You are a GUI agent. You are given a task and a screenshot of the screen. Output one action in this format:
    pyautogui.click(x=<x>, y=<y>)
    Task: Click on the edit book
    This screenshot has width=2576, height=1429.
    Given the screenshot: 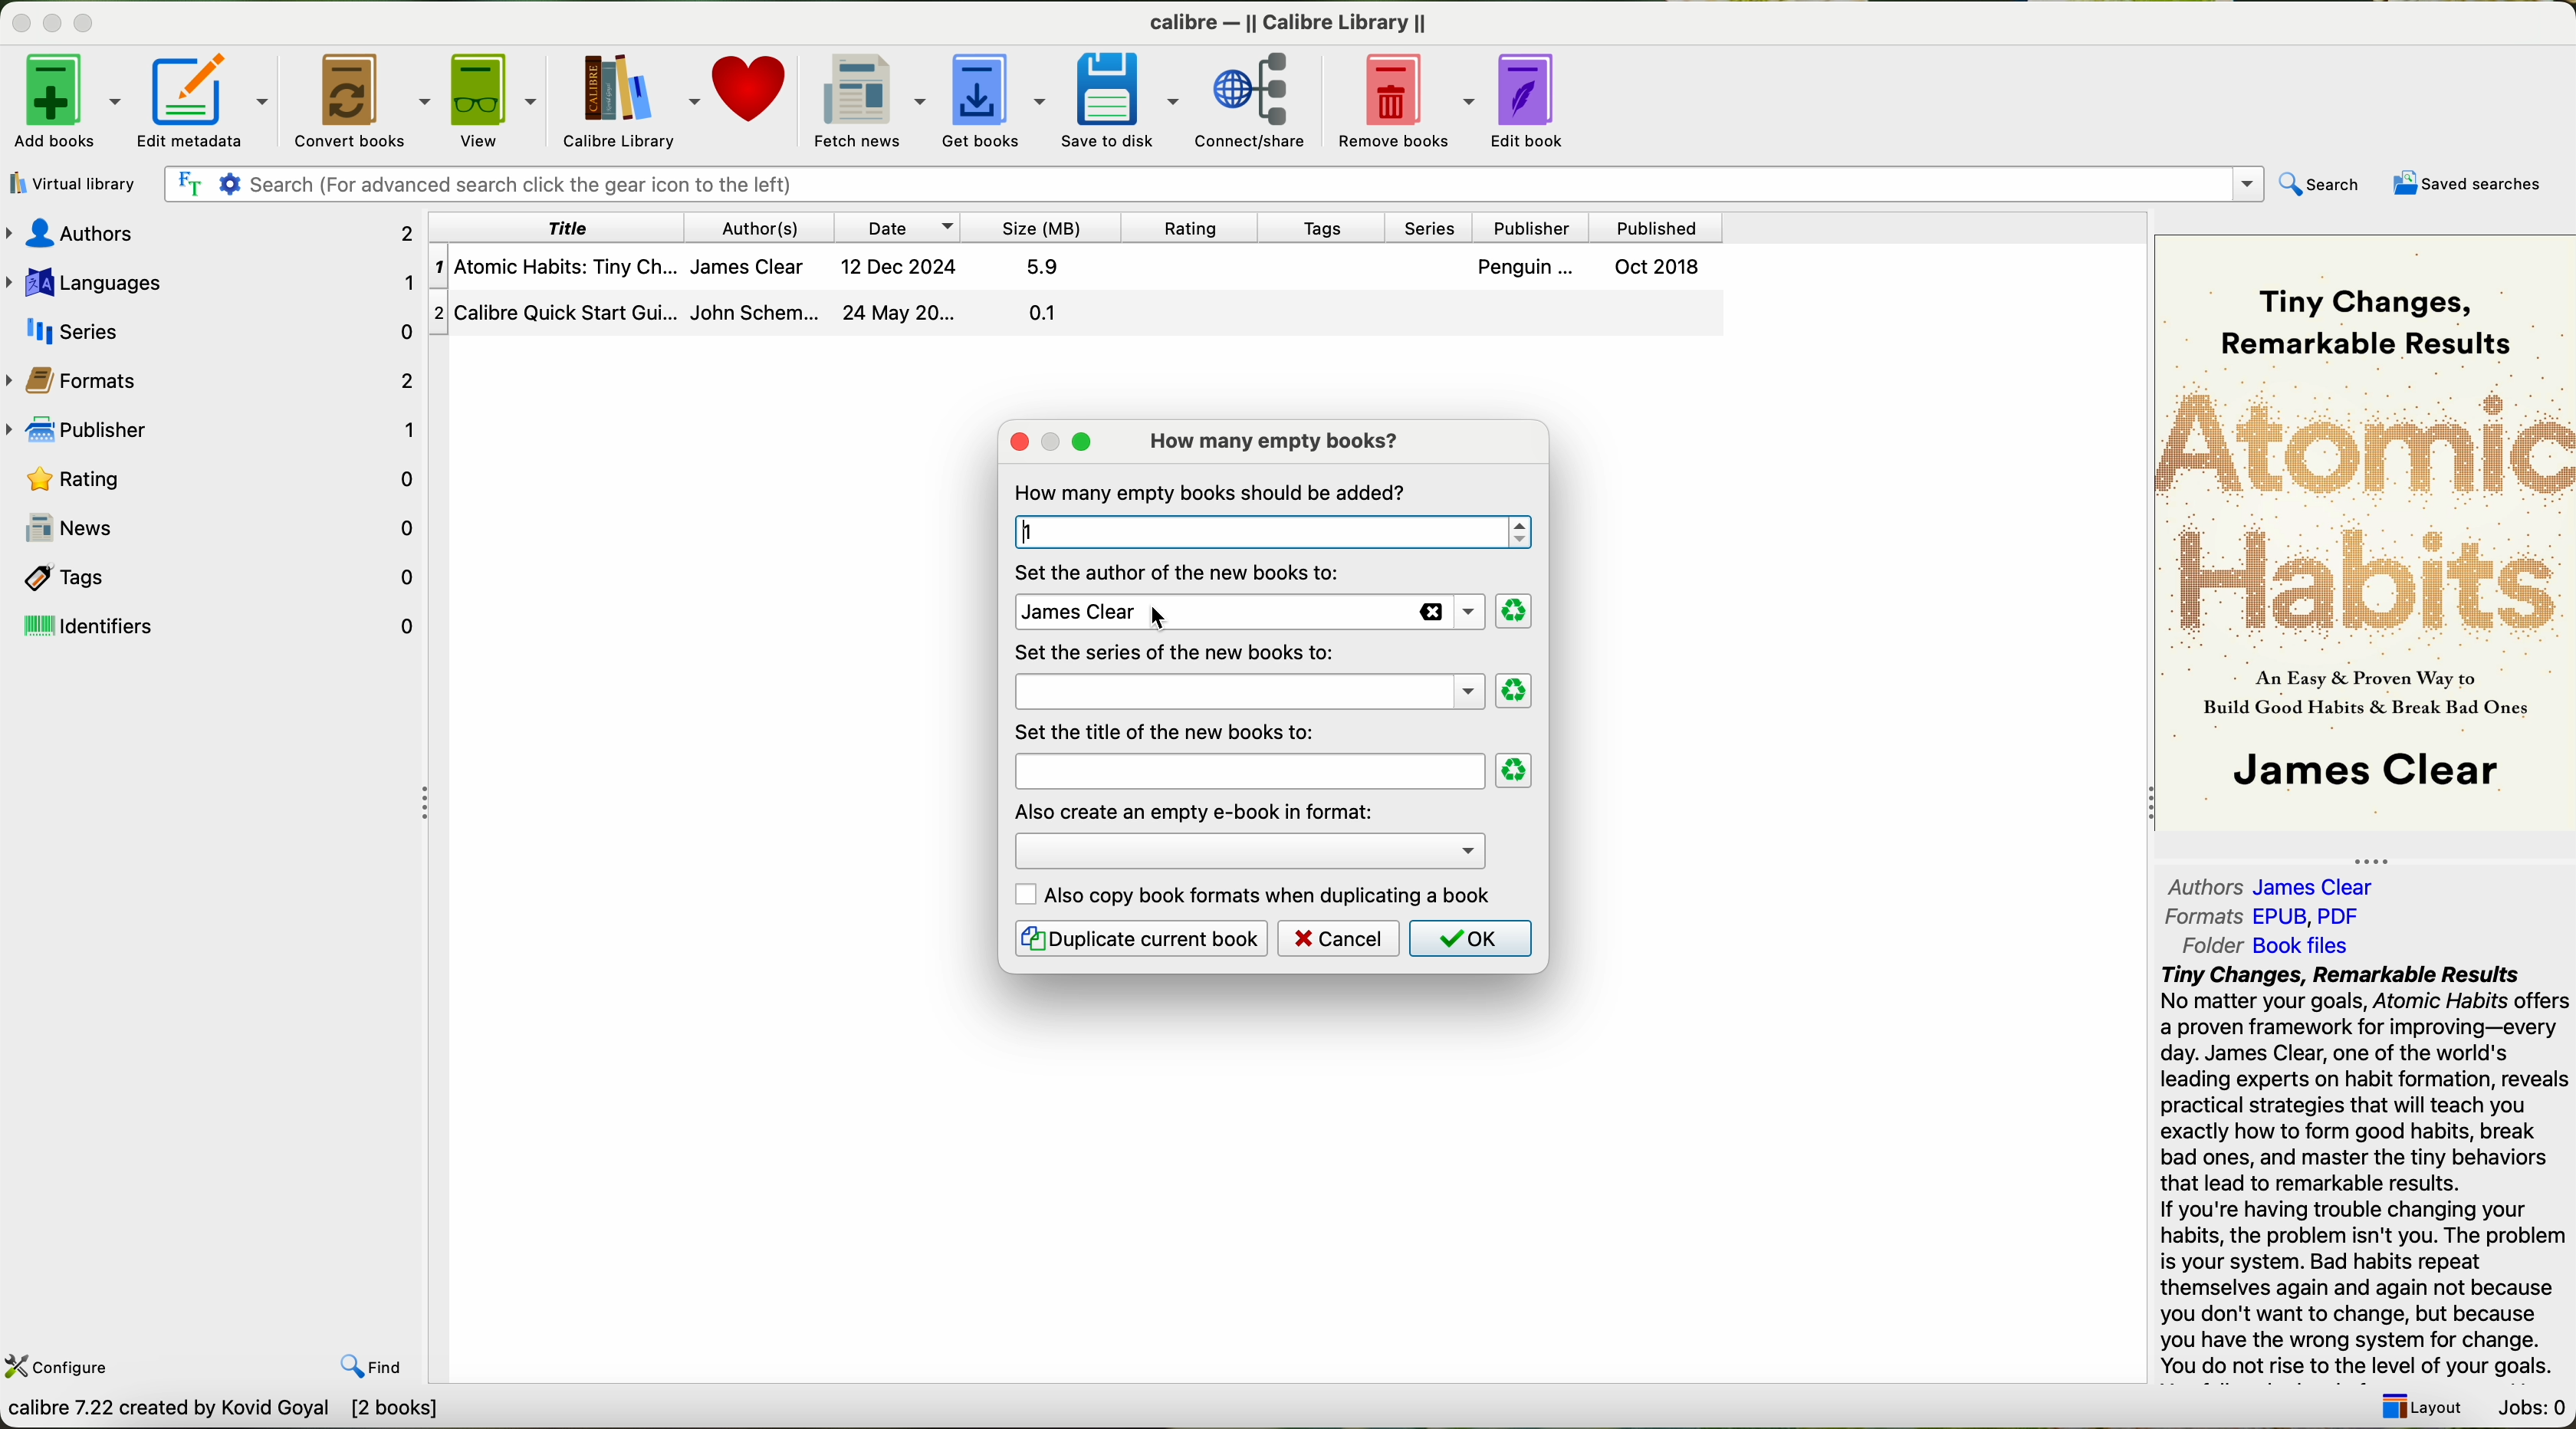 What is the action you would take?
    pyautogui.click(x=1533, y=101)
    